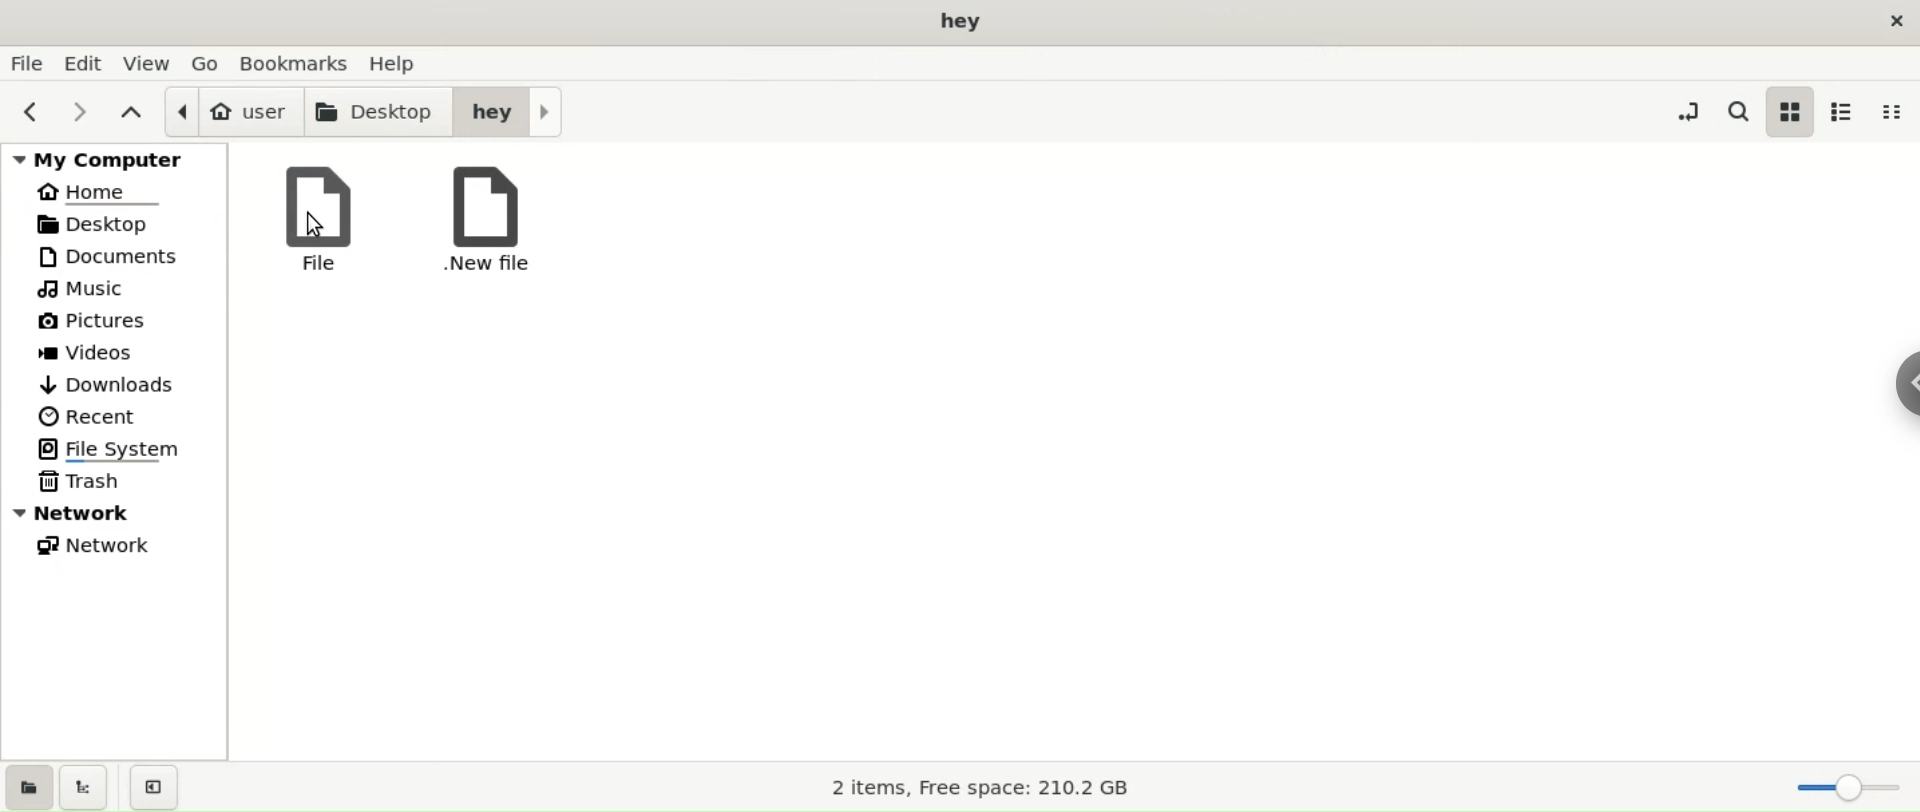 Image resolution: width=1920 pixels, height=812 pixels. Describe the element at coordinates (504, 113) in the screenshot. I see `hey` at that location.